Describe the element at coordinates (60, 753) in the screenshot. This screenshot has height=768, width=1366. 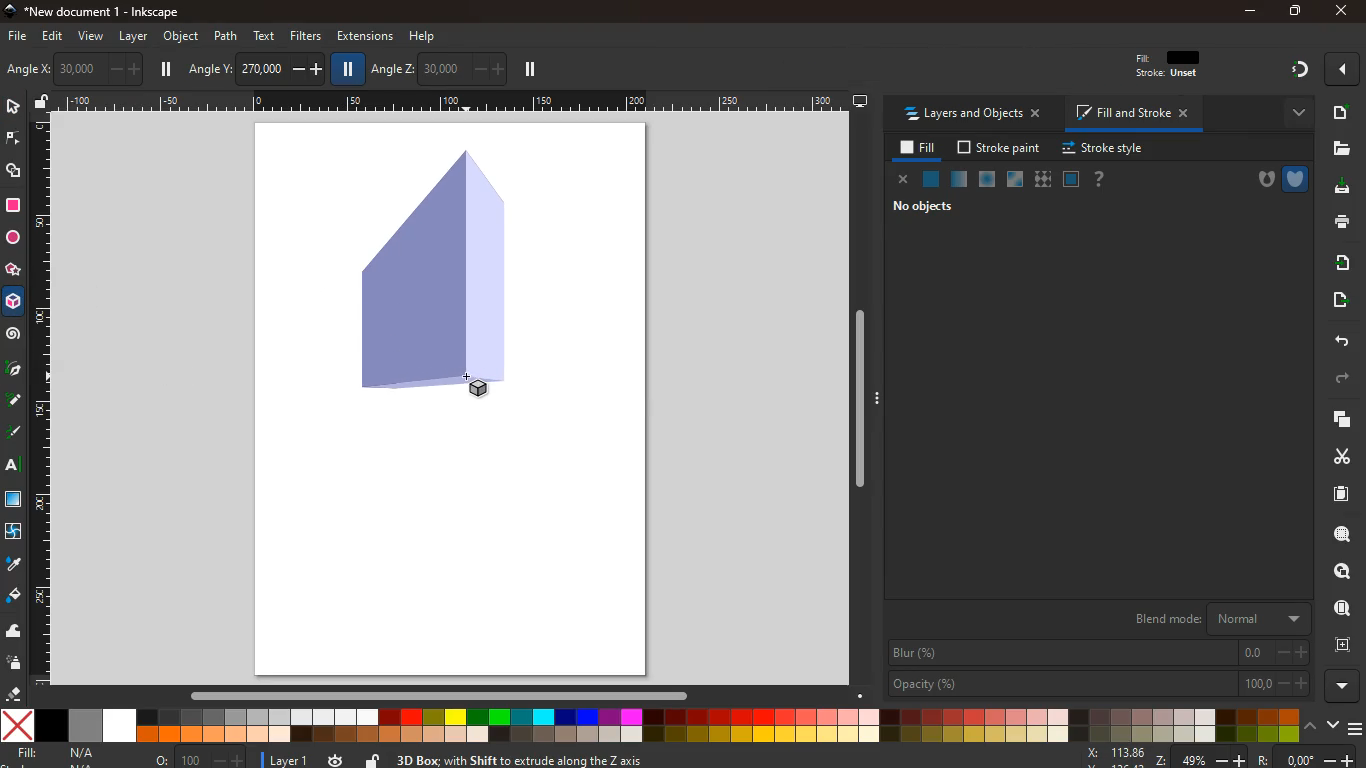
I see `fill` at that location.